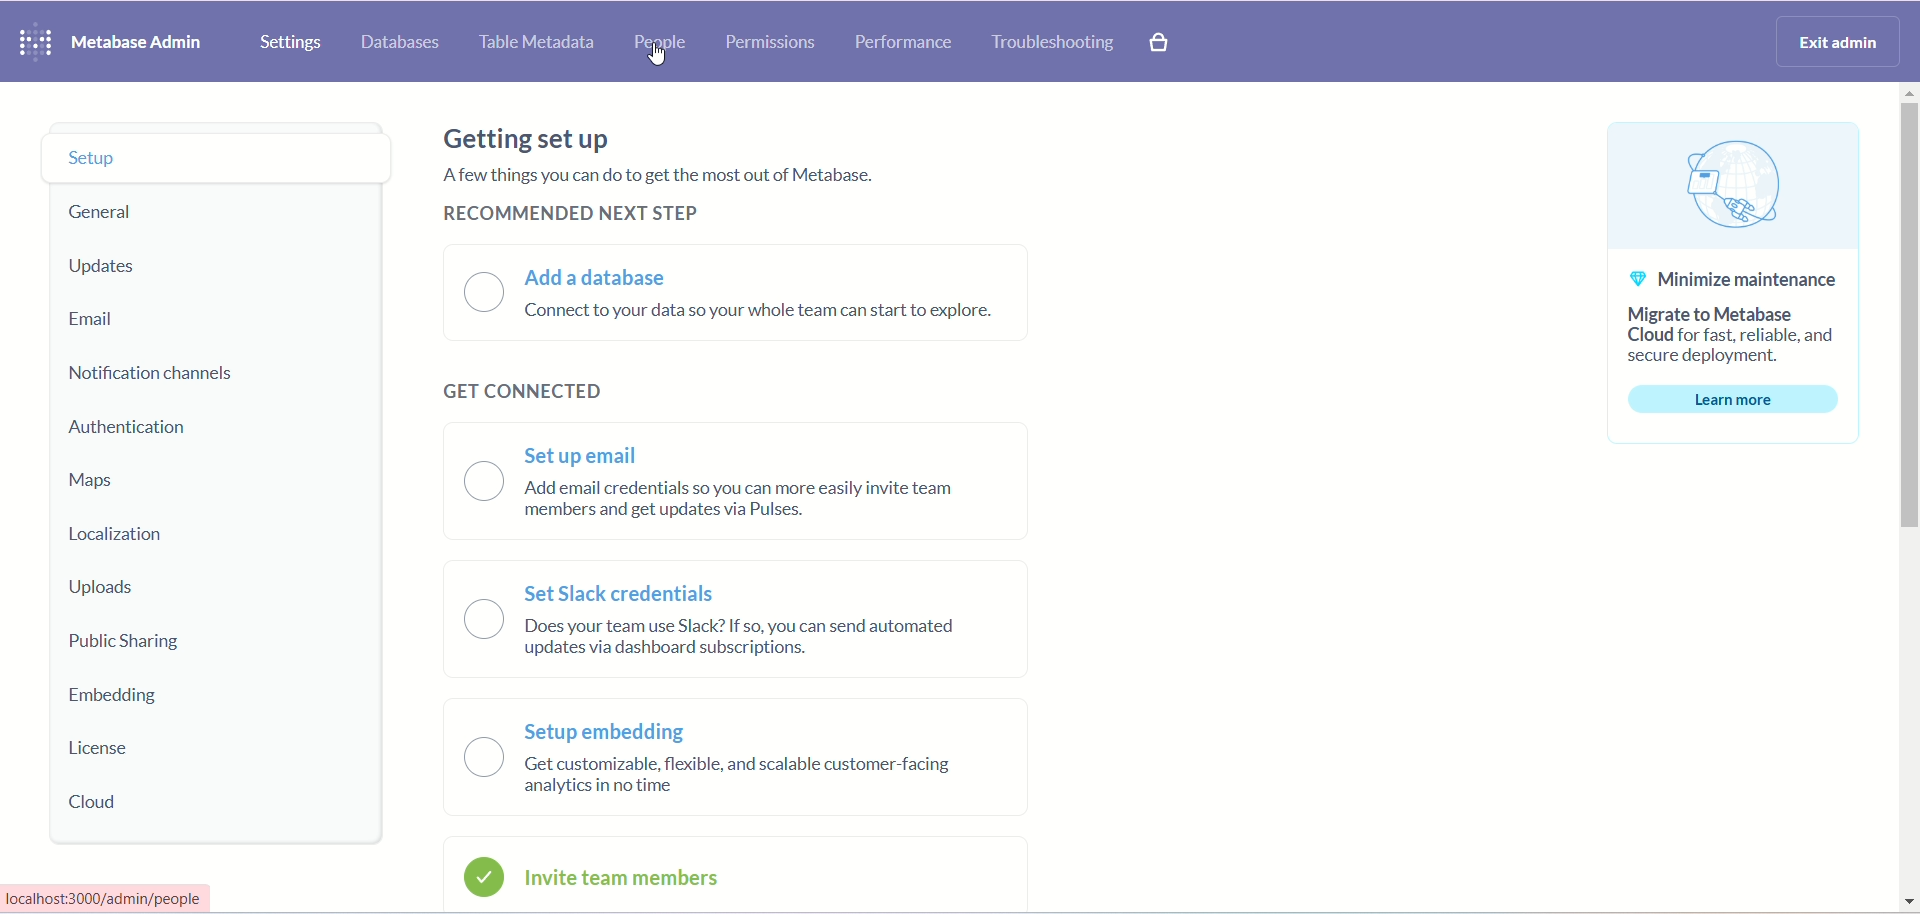 This screenshot has height=914, width=1920. Describe the element at coordinates (1833, 42) in the screenshot. I see `exit admin` at that location.